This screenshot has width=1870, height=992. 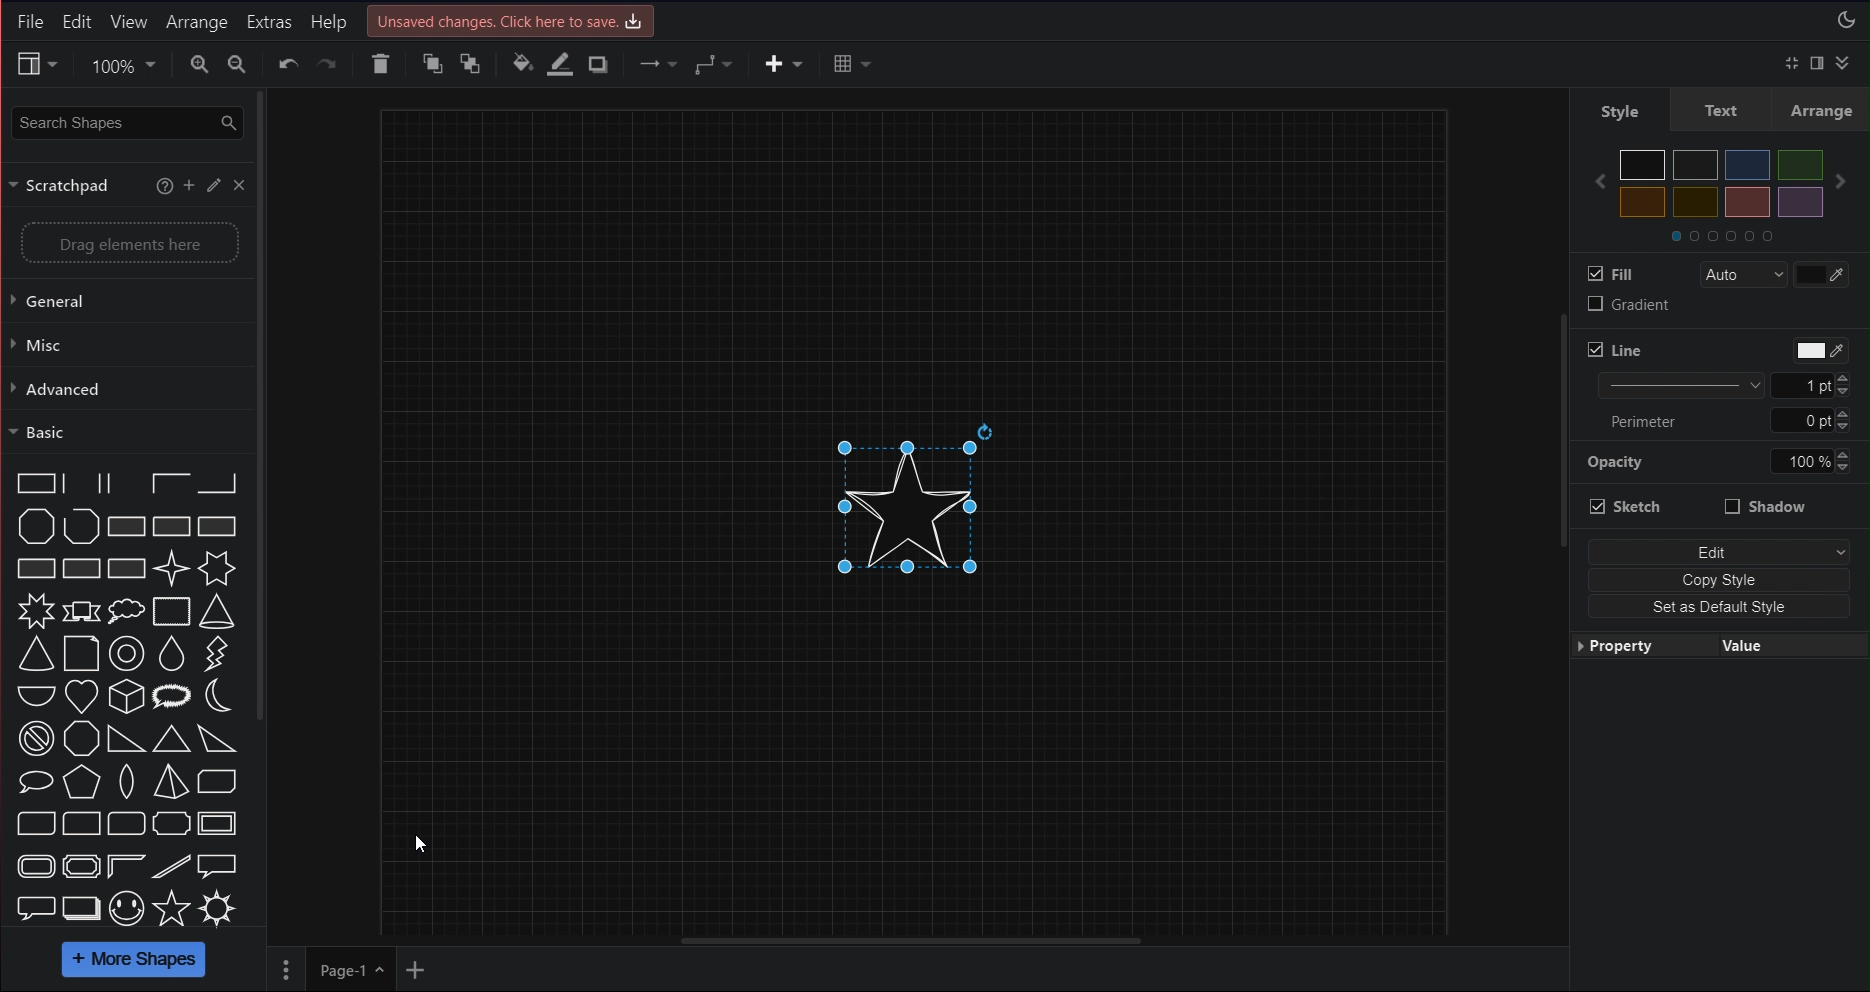 What do you see at coordinates (120, 64) in the screenshot?
I see `Zoom 100%` at bounding box center [120, 64].